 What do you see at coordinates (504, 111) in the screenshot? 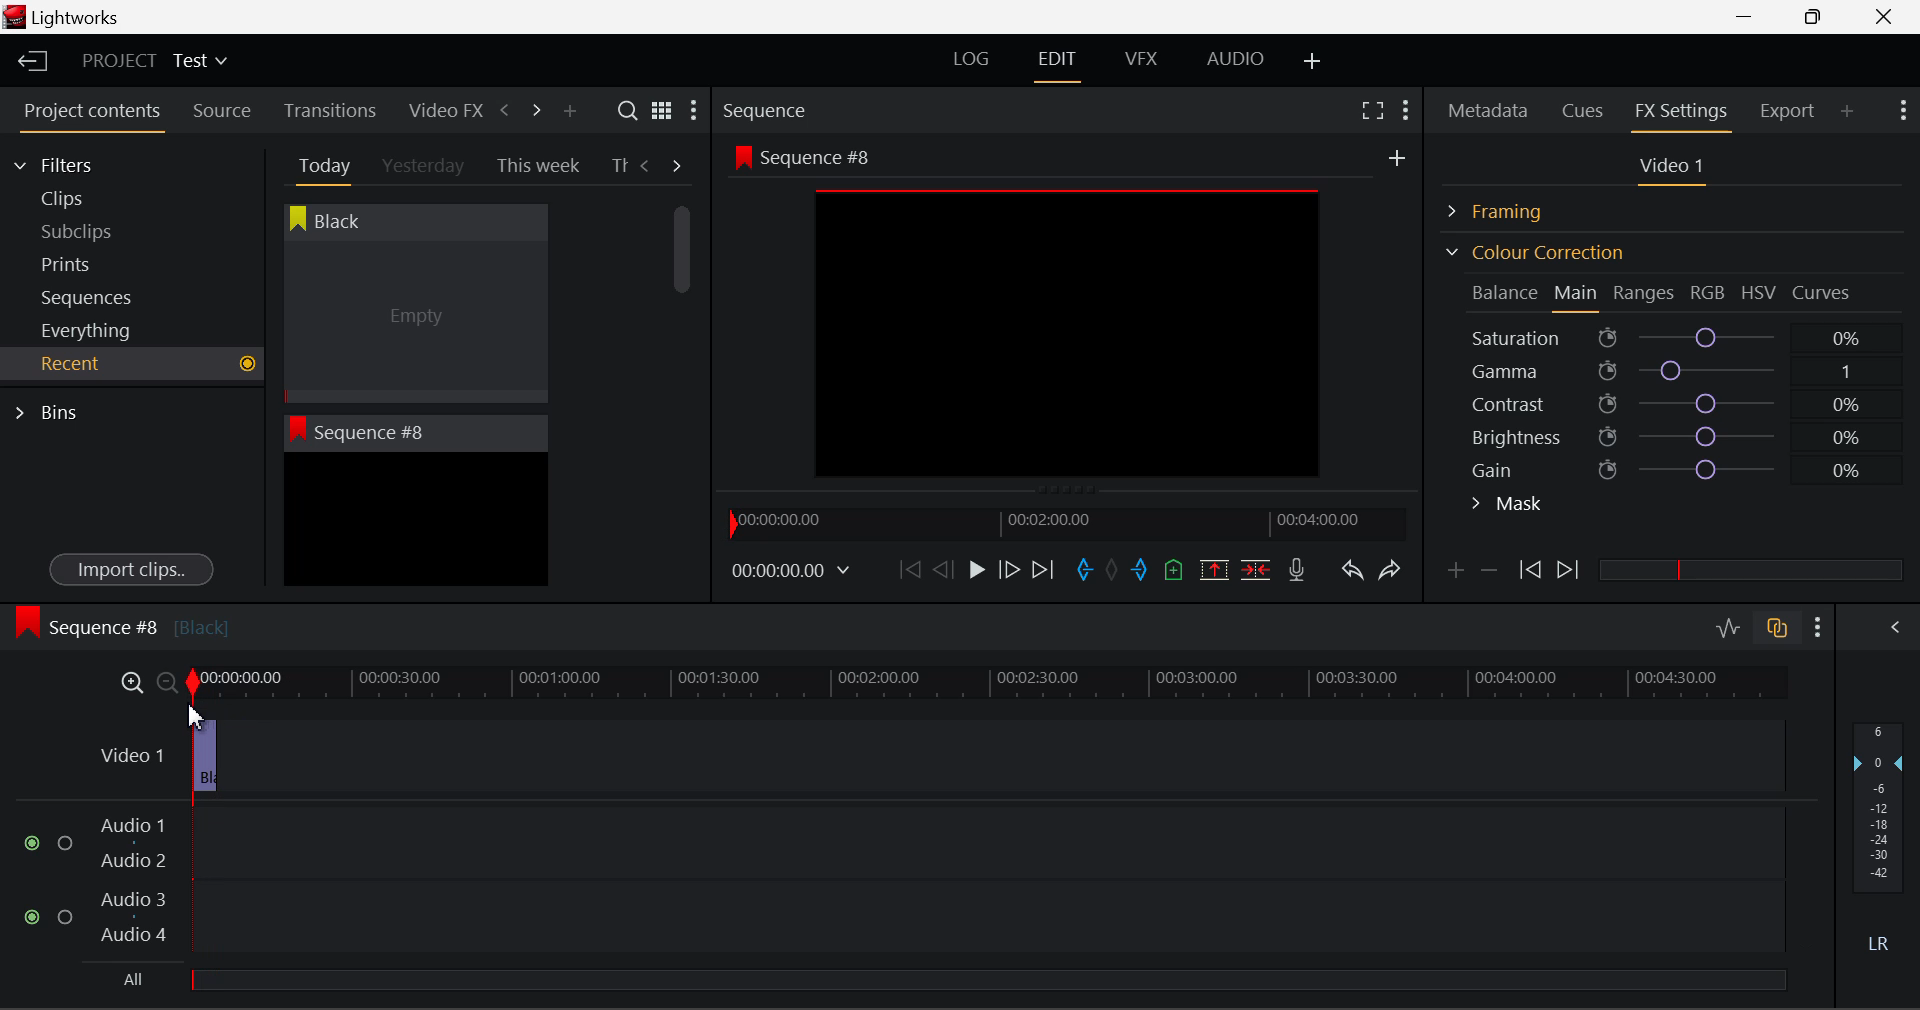
I see `Previous Panel` at bounding box center [504, 111].